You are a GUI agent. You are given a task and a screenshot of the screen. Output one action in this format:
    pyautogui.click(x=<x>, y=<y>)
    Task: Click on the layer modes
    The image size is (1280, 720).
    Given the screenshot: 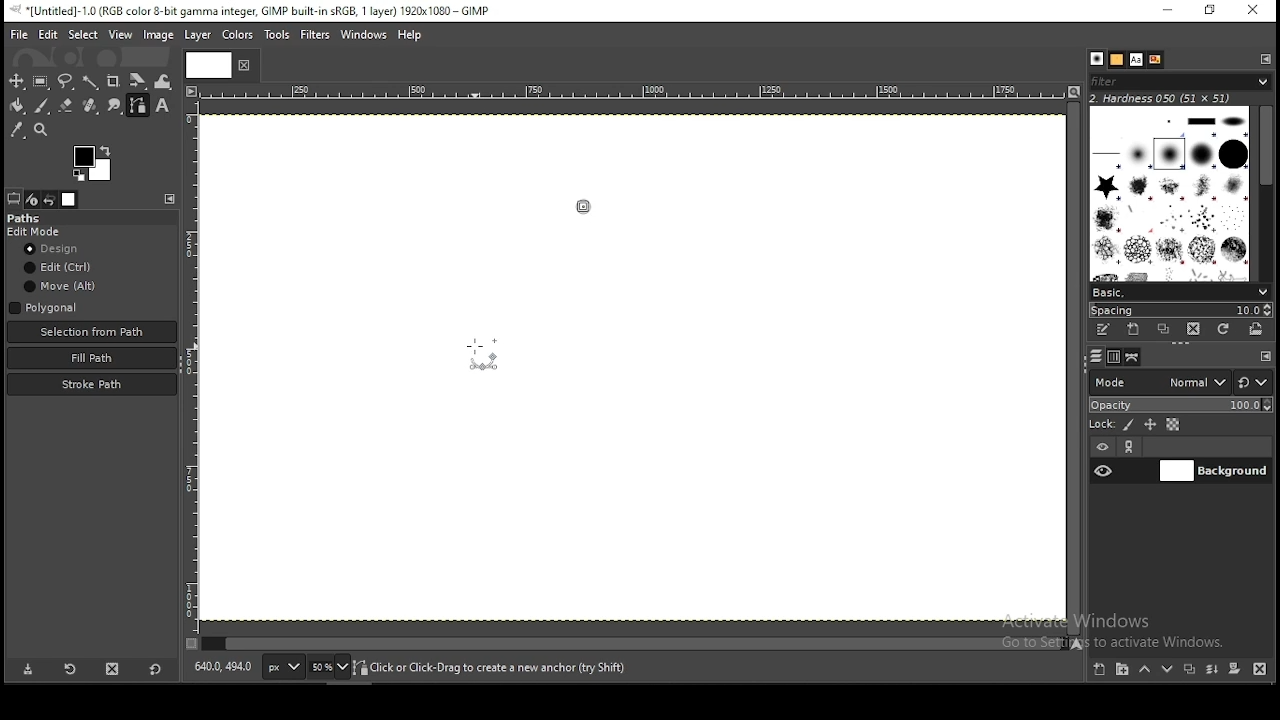 What is the action you would take?
    pyautogui.click(x=1159, y=382)
    